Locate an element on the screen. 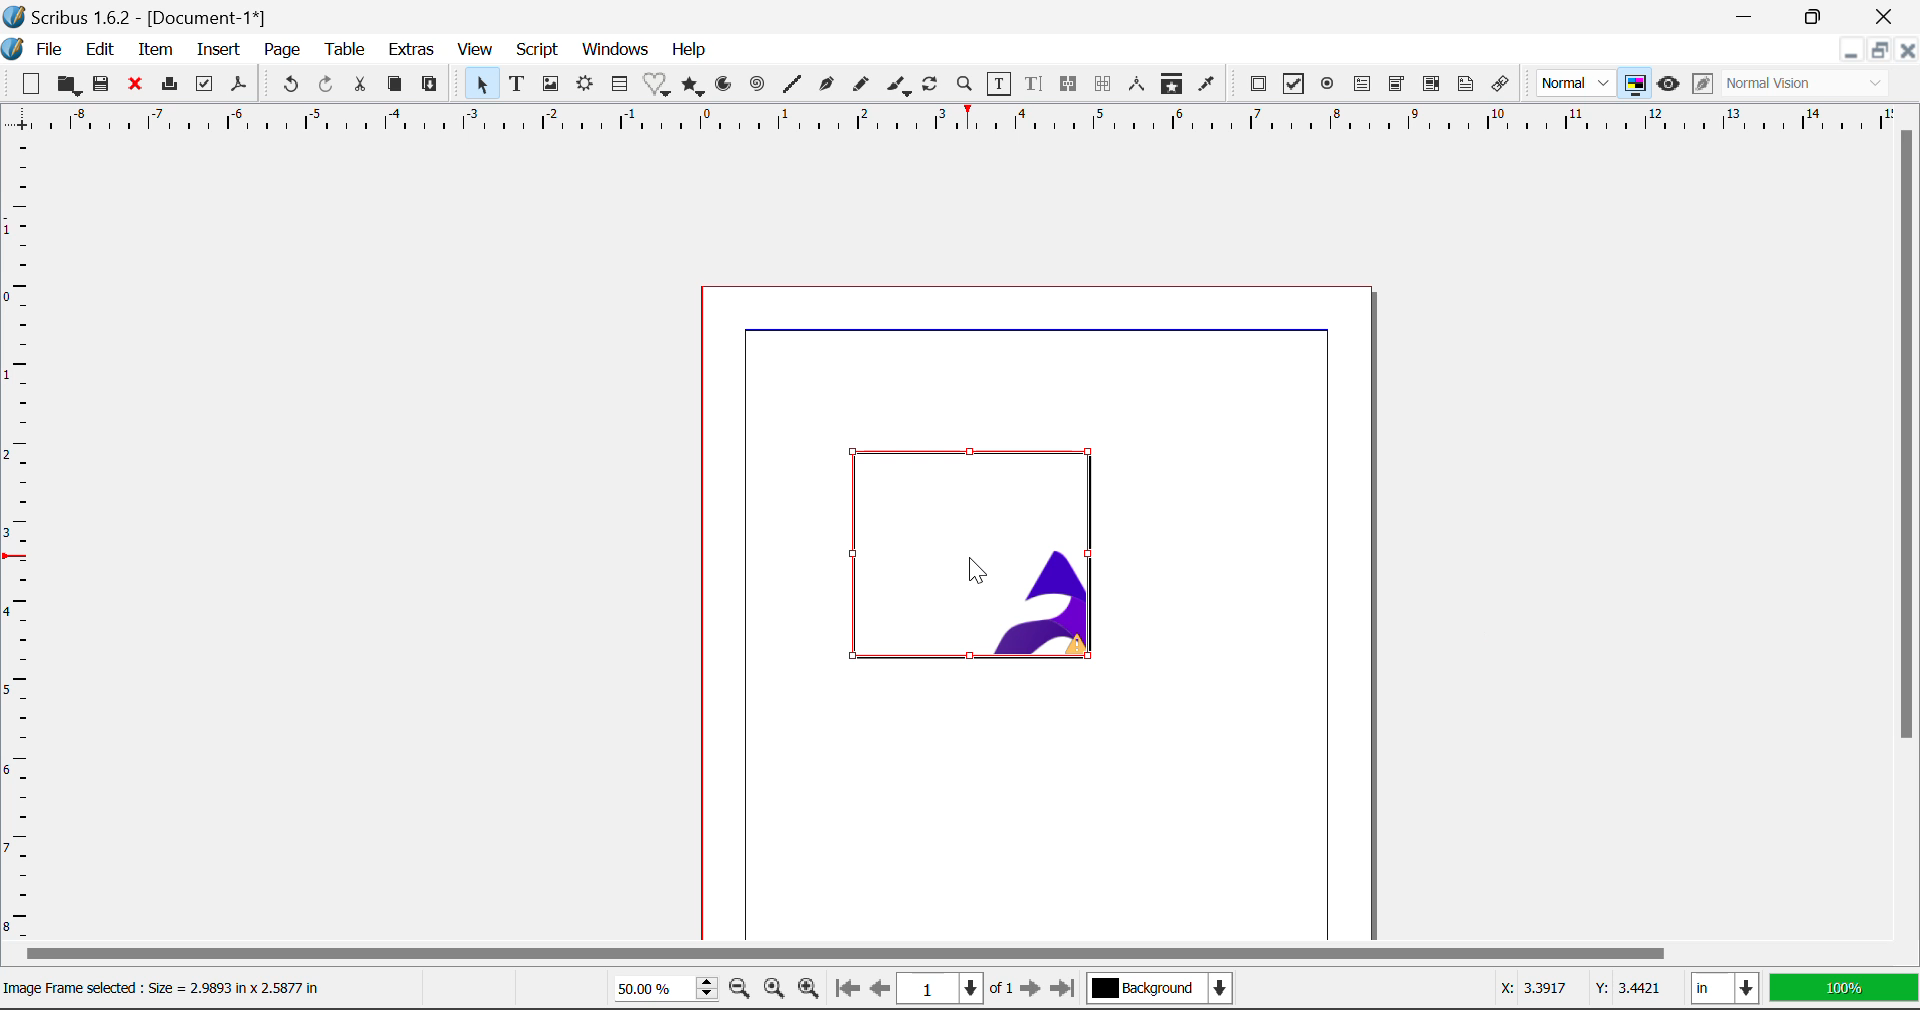  Scribus Logo is located at coordinates (12, 49).